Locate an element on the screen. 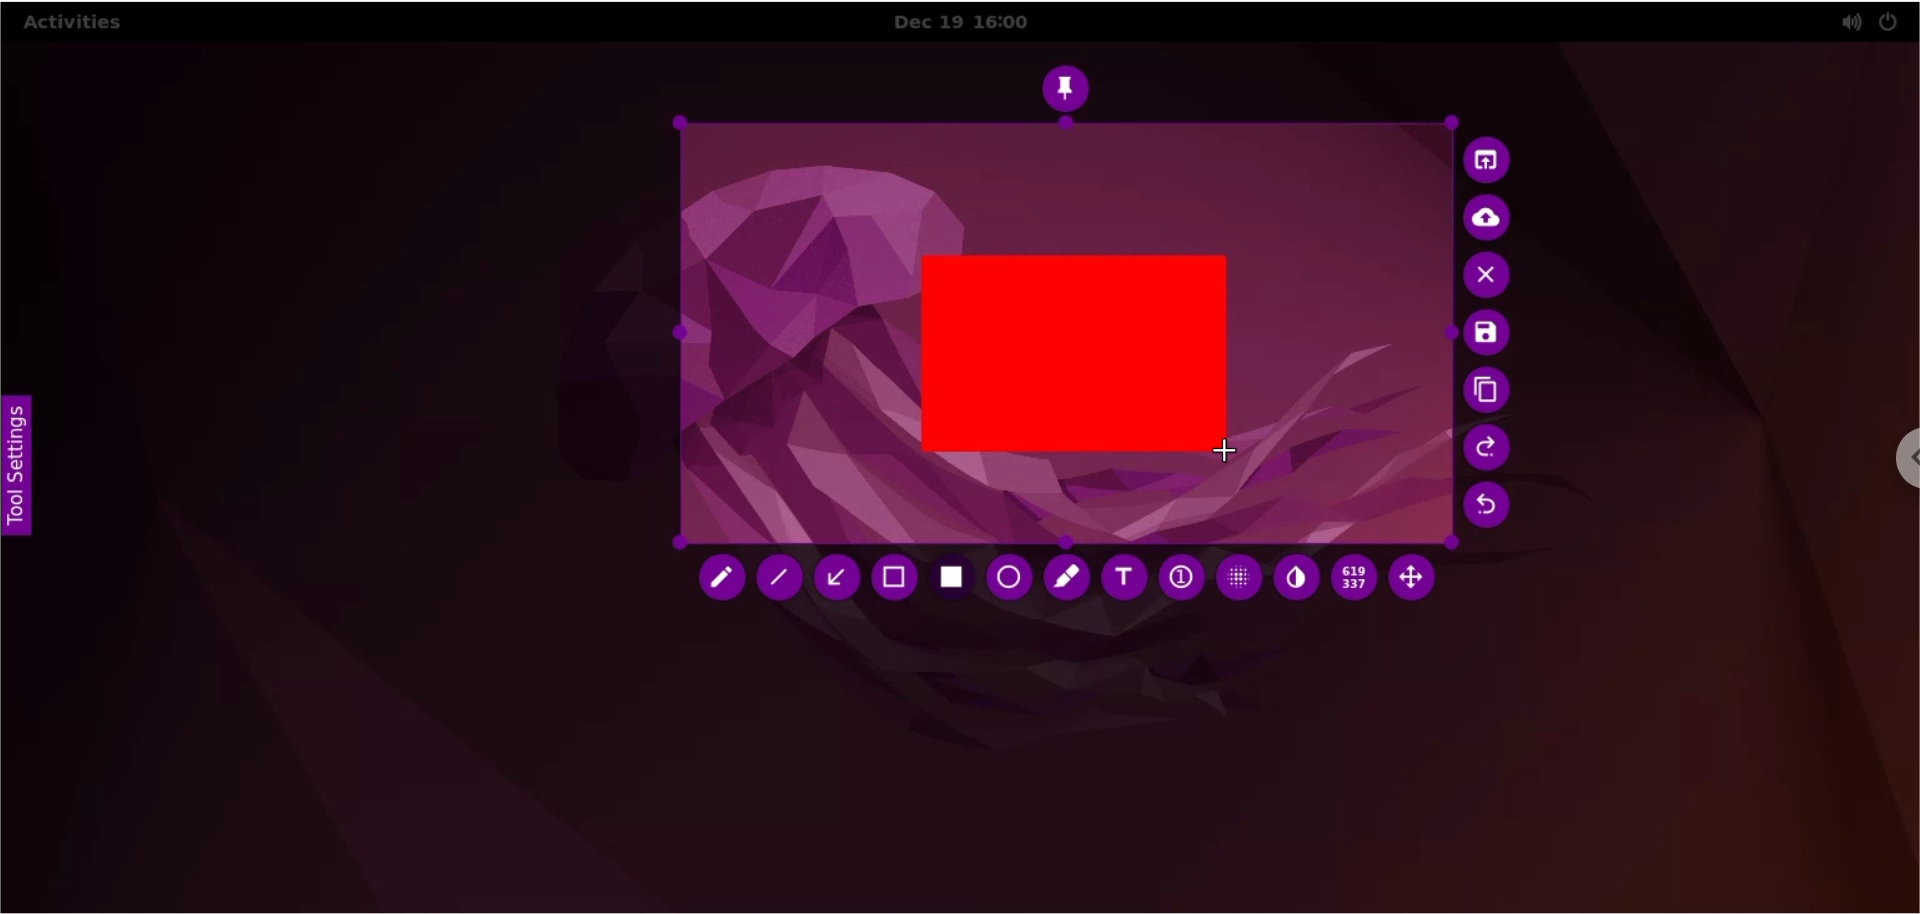 Image resolution: width=1920 pixels, height=914 pixels. save is located at coordinates (1481, 335).